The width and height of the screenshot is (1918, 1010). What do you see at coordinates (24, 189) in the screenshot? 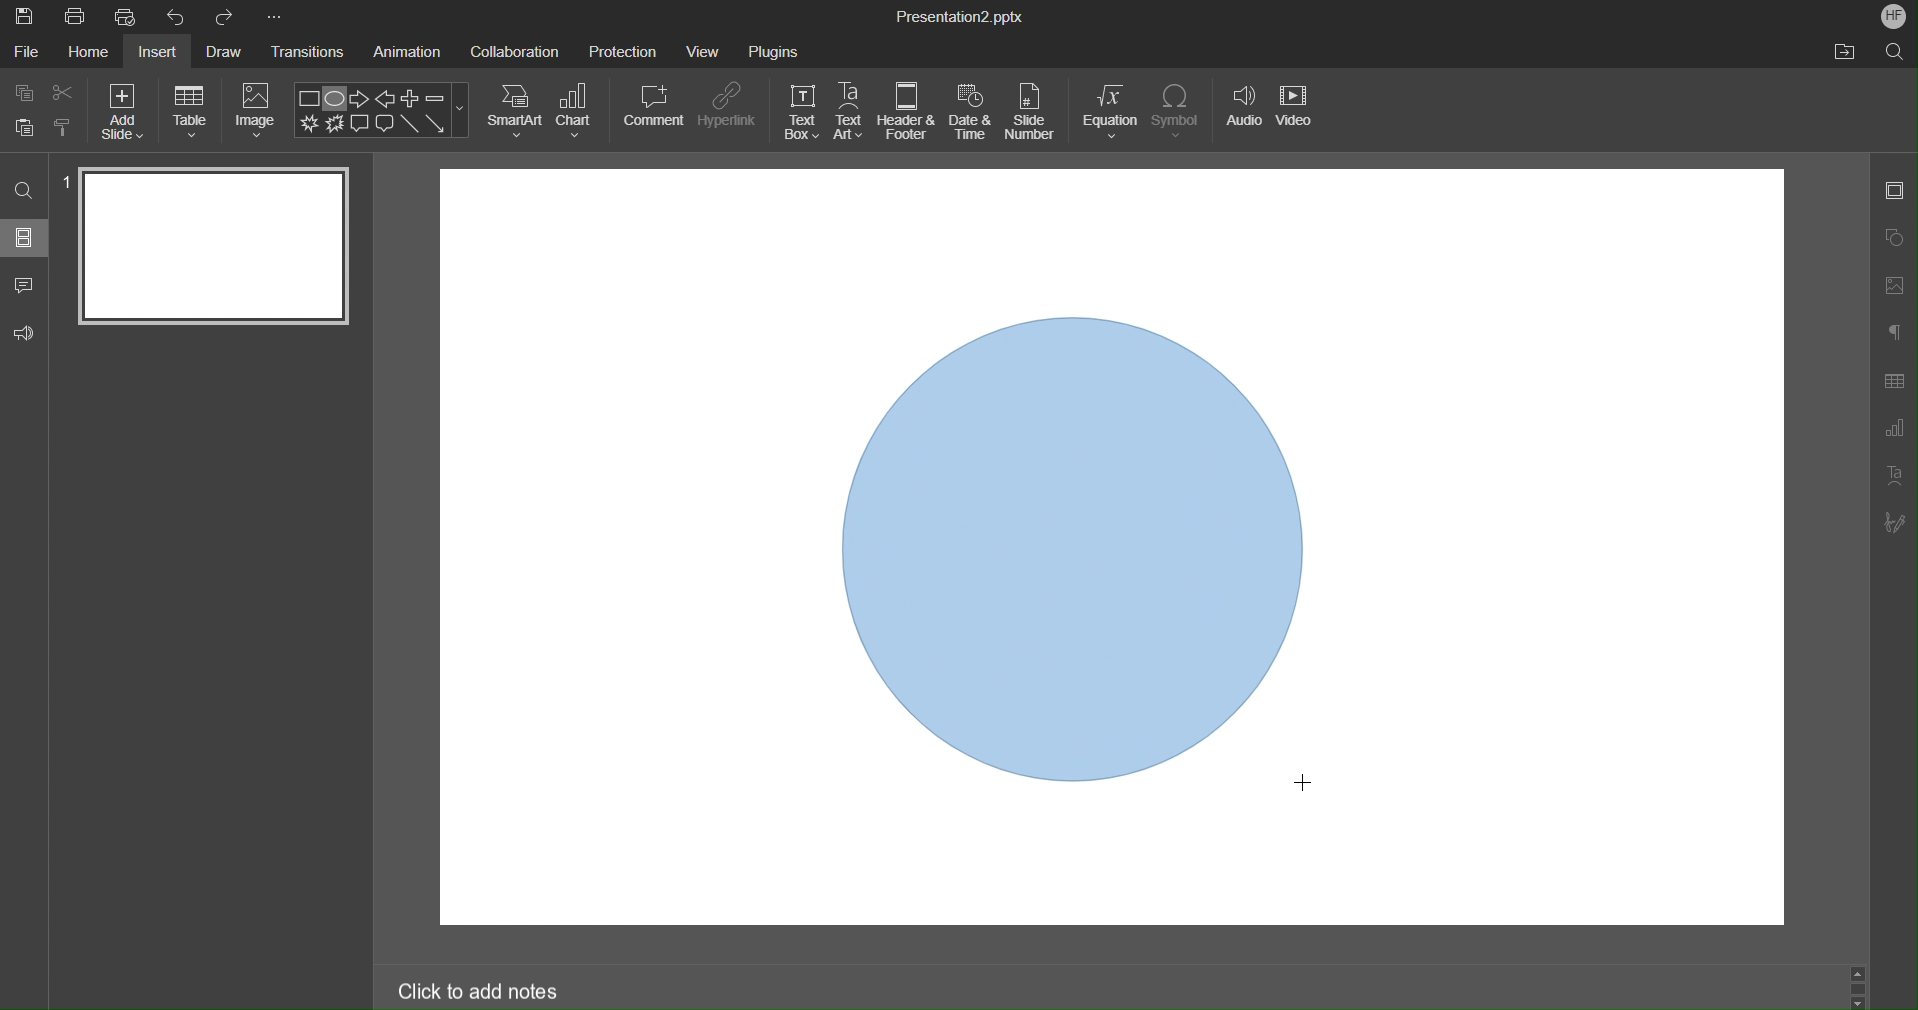
I see `Search` at bounding box center [24, 189].